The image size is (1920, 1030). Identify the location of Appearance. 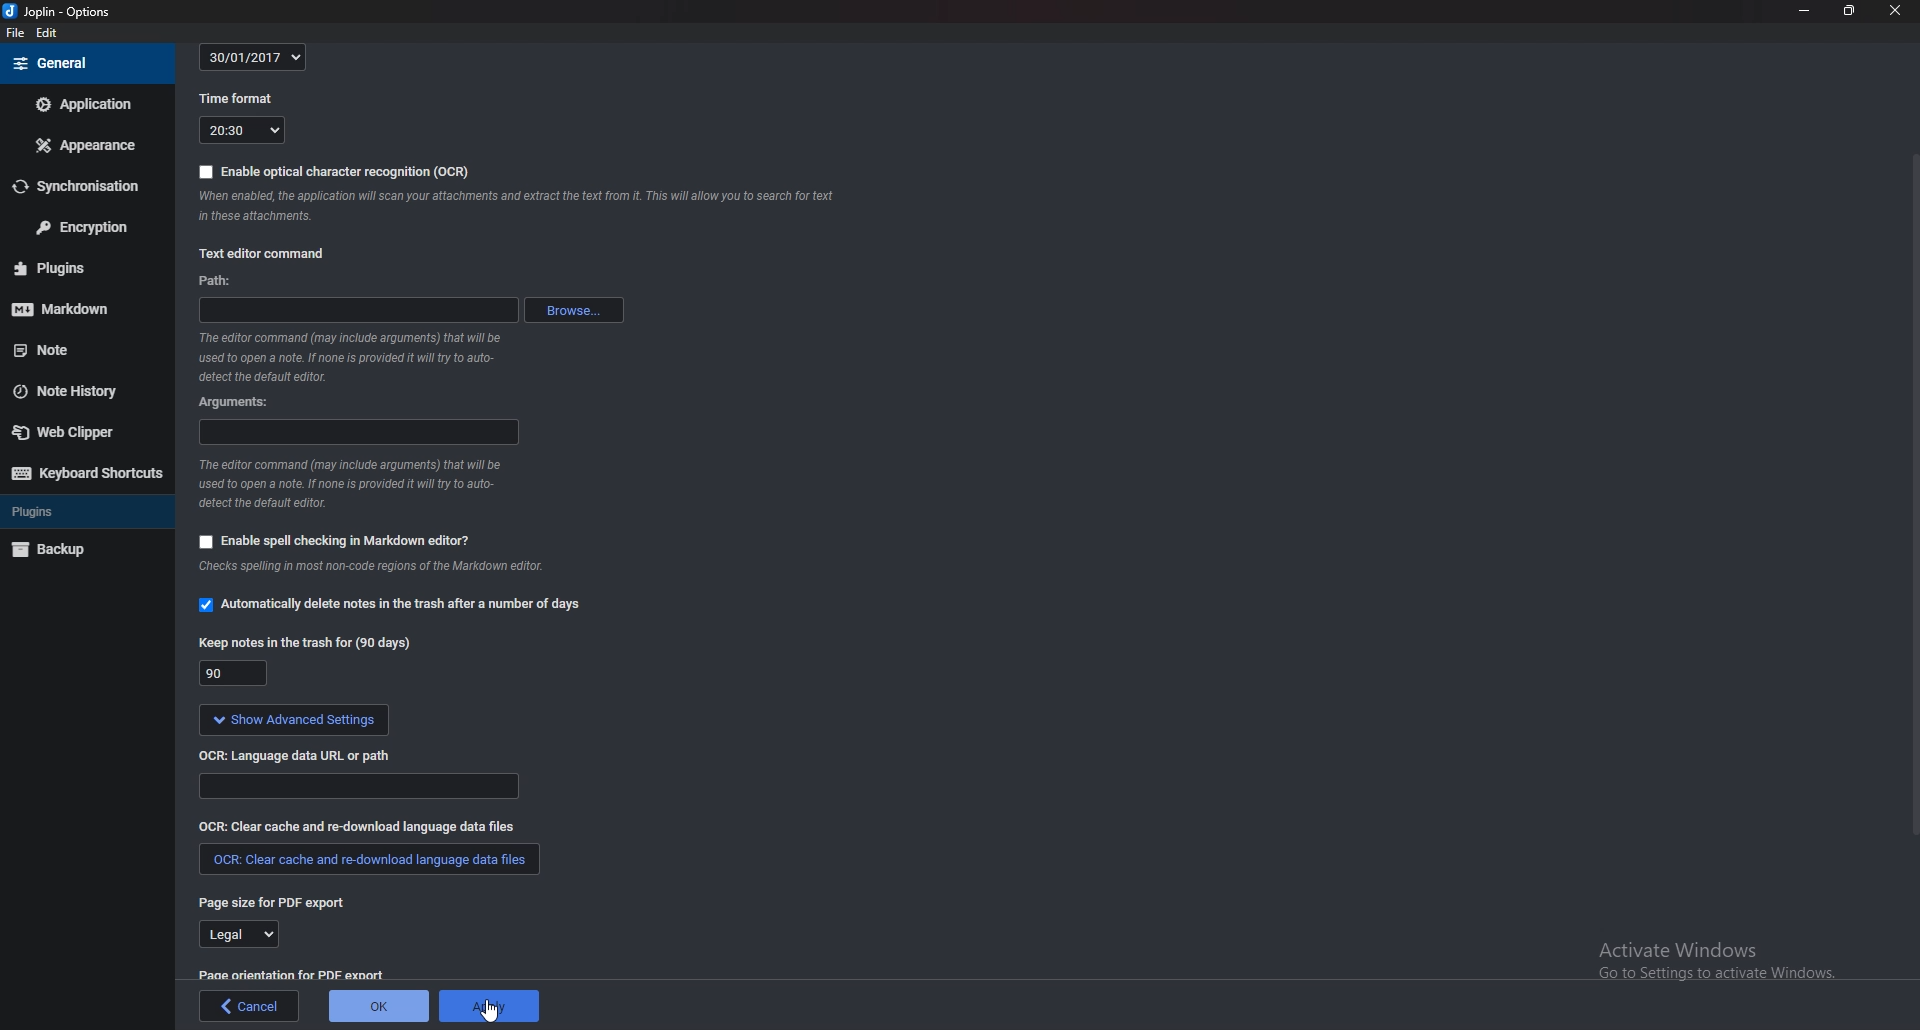
(82, 147).